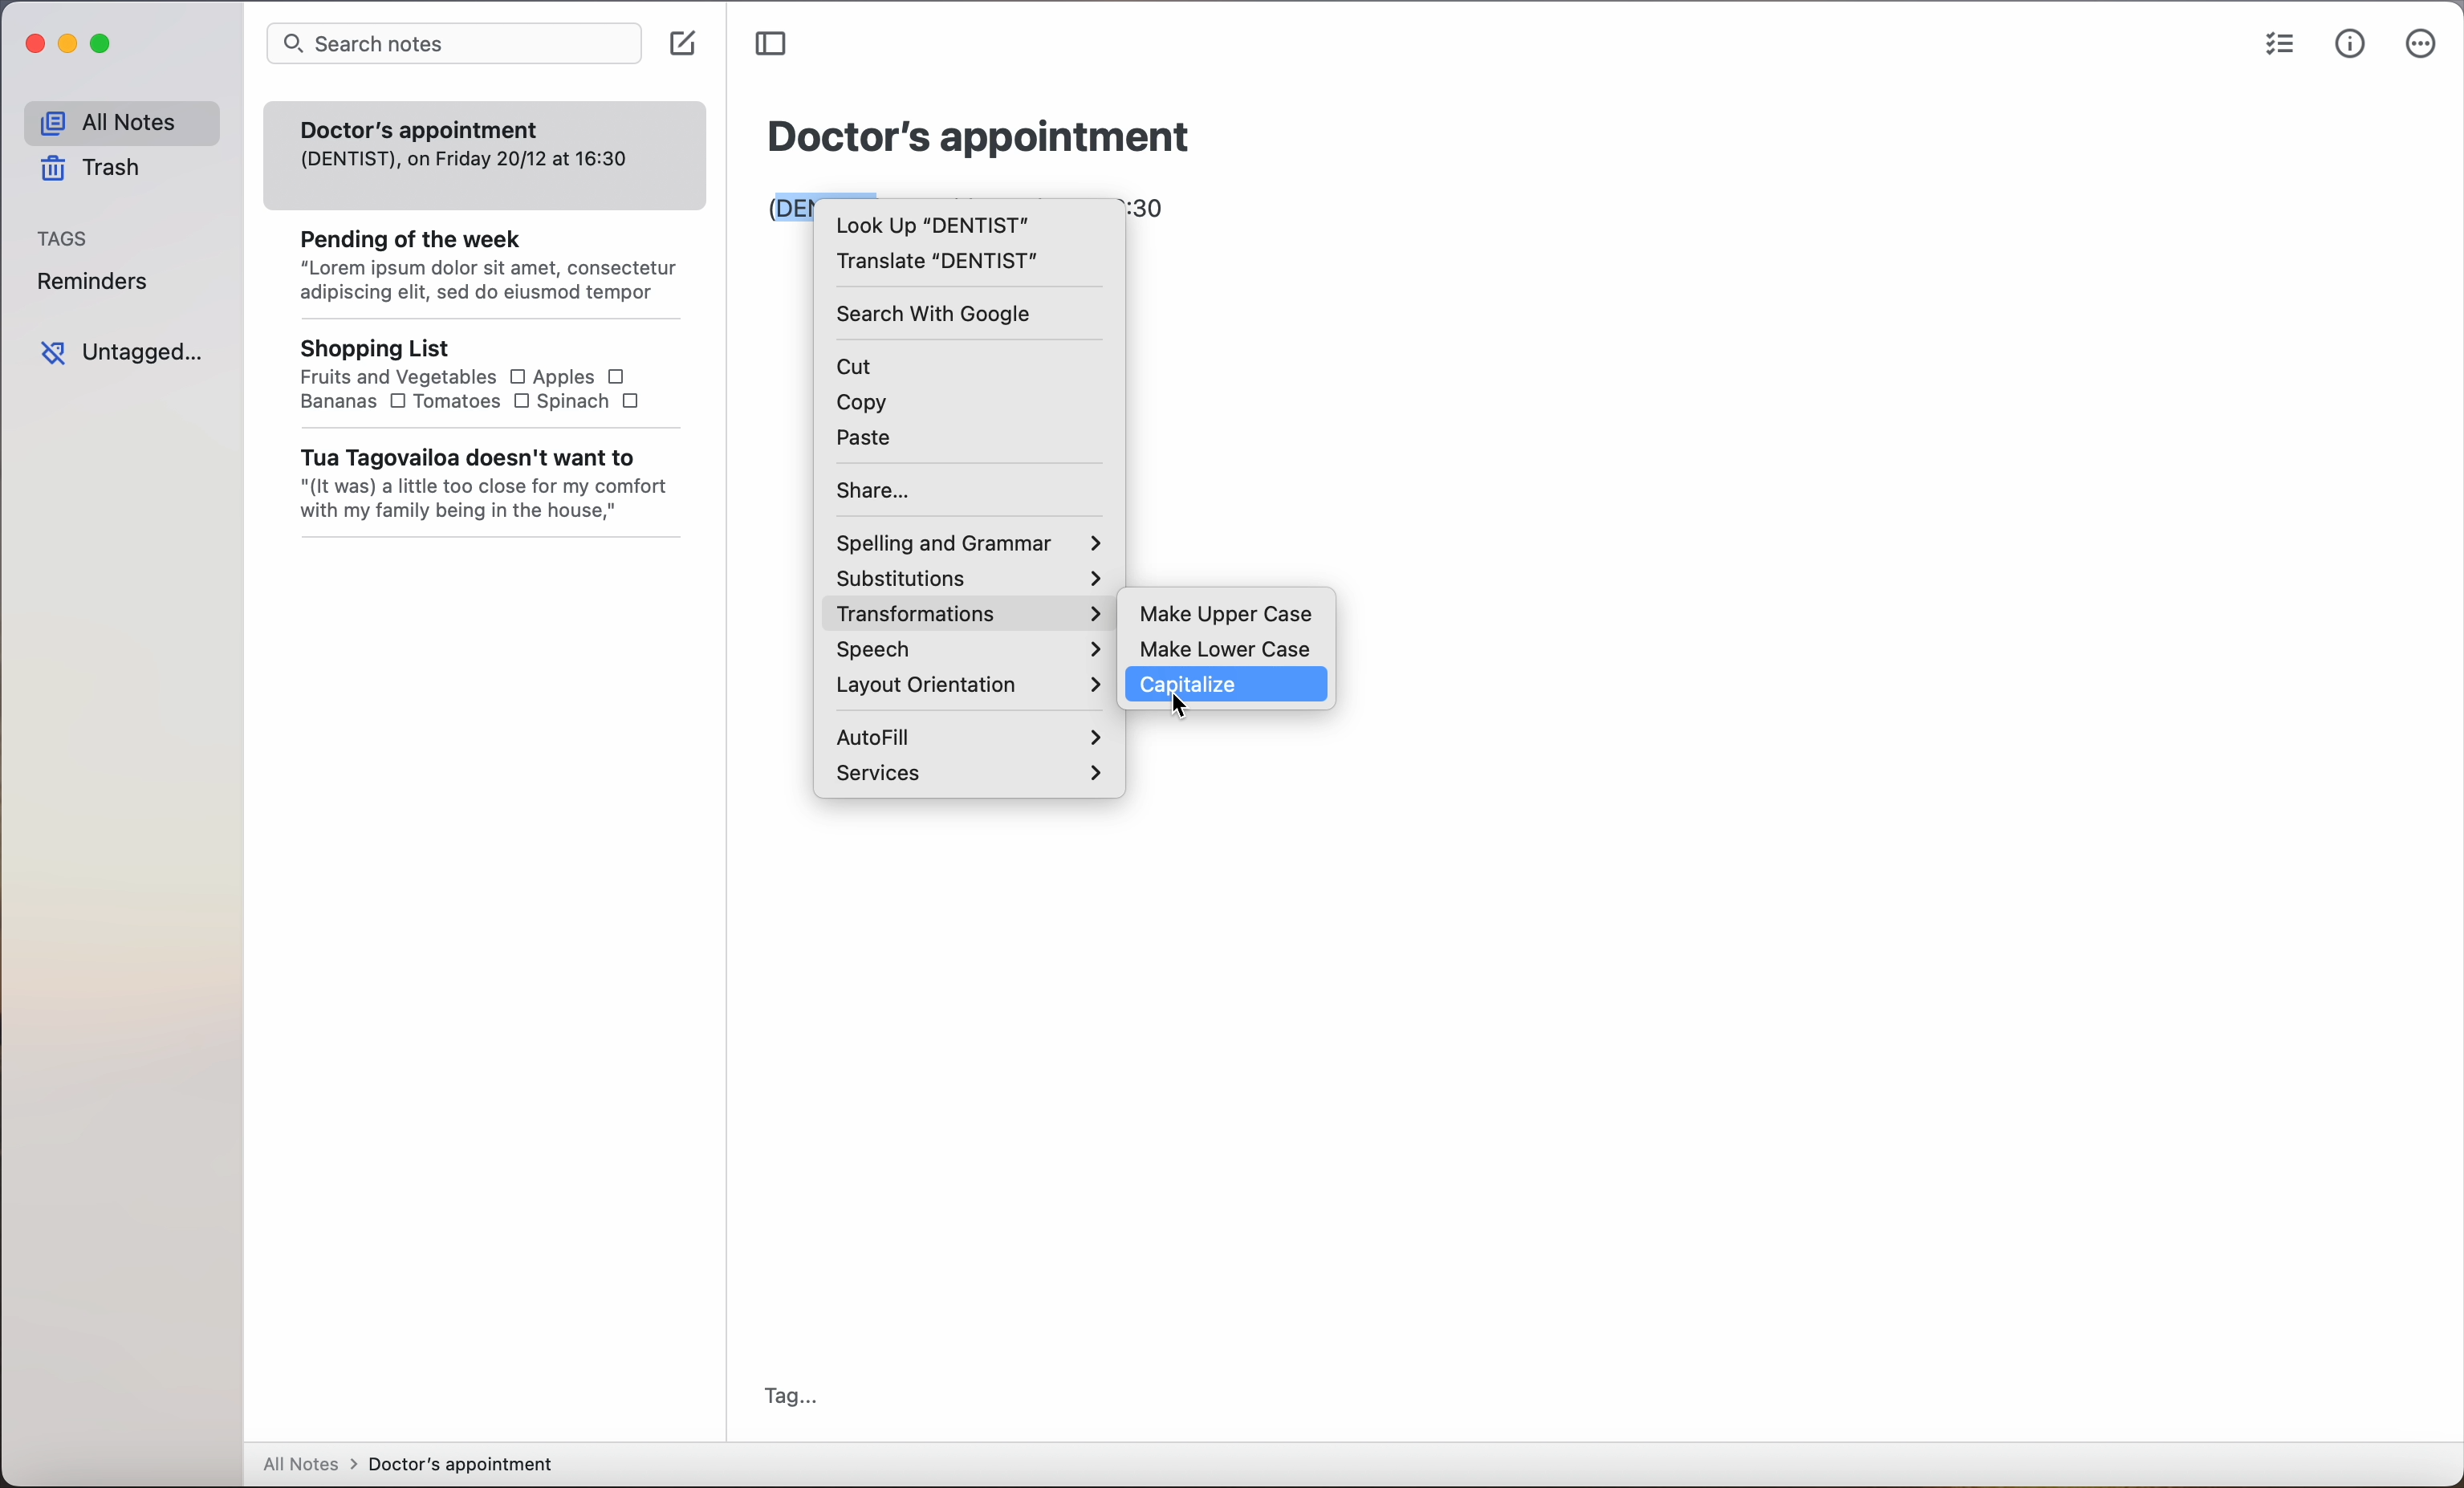  What do you see at coordinates (930, 224) in the screenshot?
I see `look up dentist` at bounding box center [930, 224].